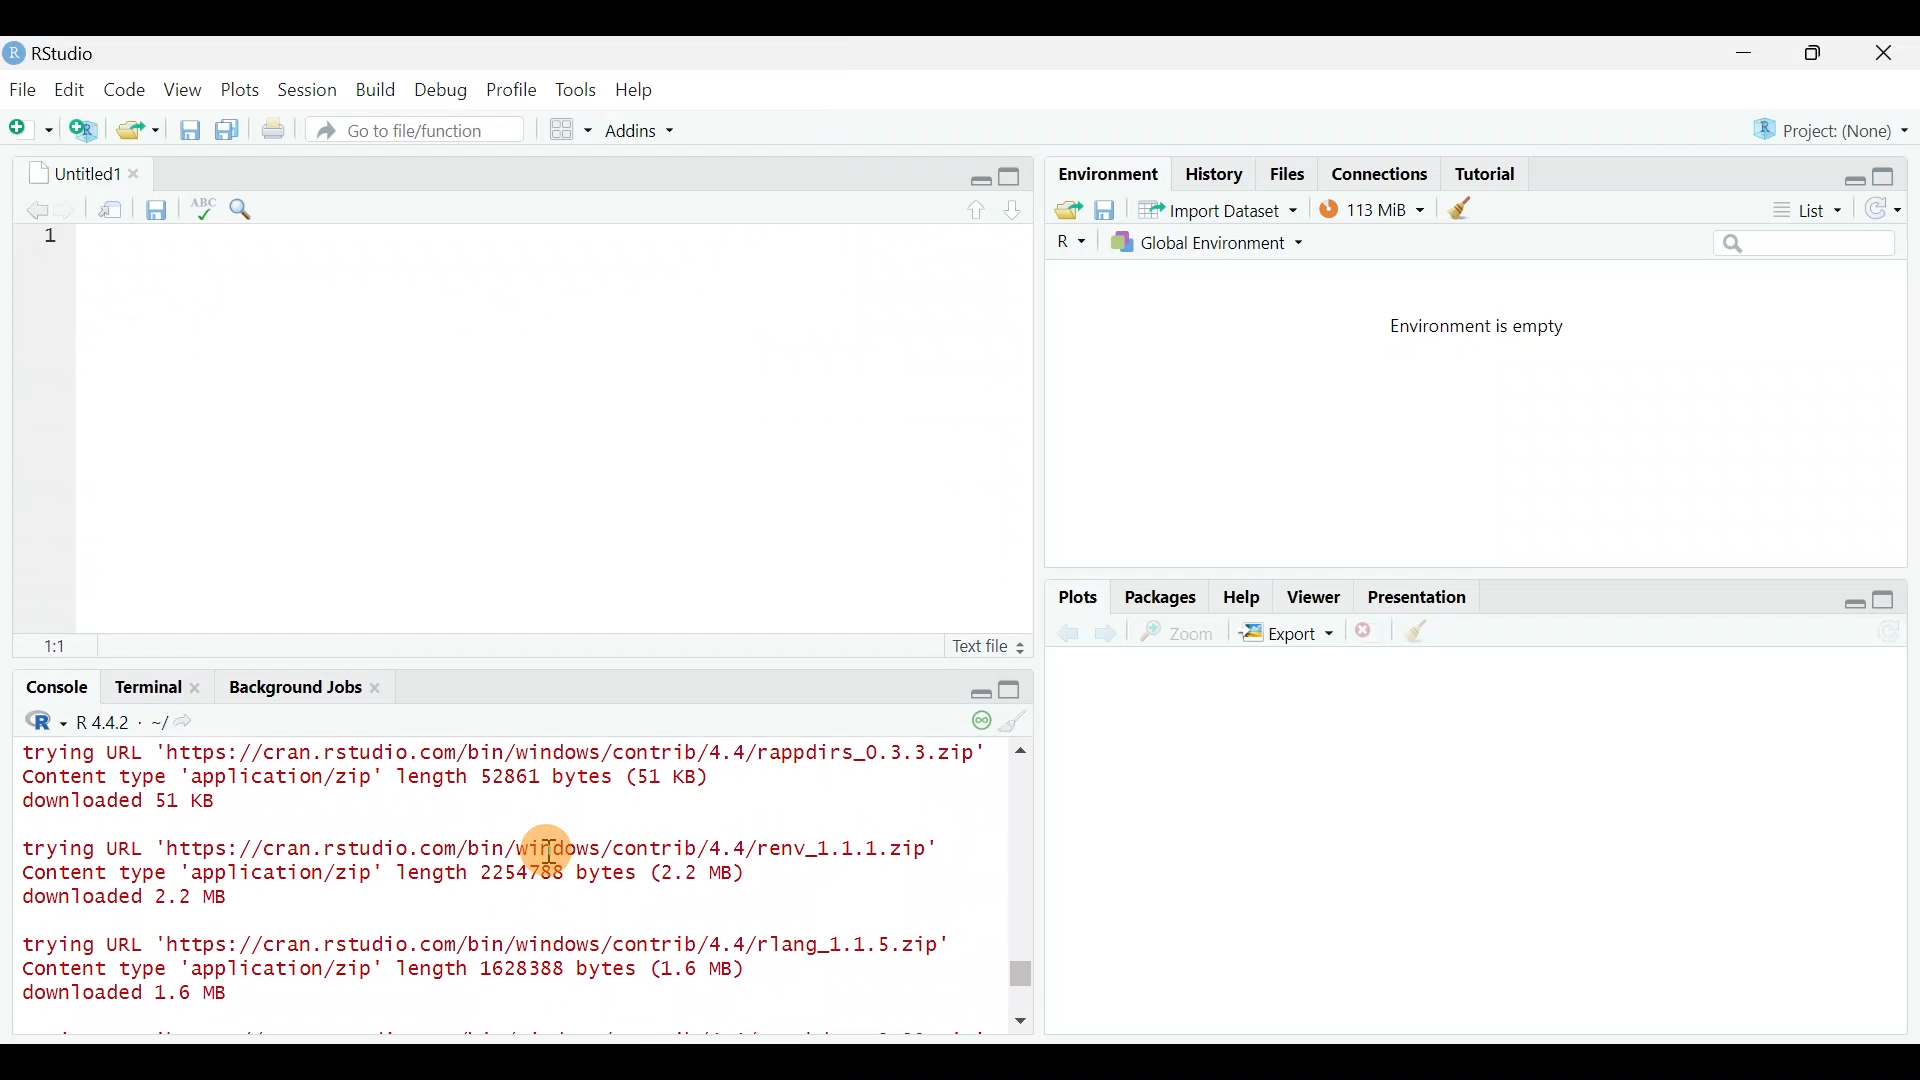 This screenshot has width=1920, height=1080. What do you see at coordinates (1372, 208) in the screenshot?
I see `114 MIB` at bounding box center [1372, 208].